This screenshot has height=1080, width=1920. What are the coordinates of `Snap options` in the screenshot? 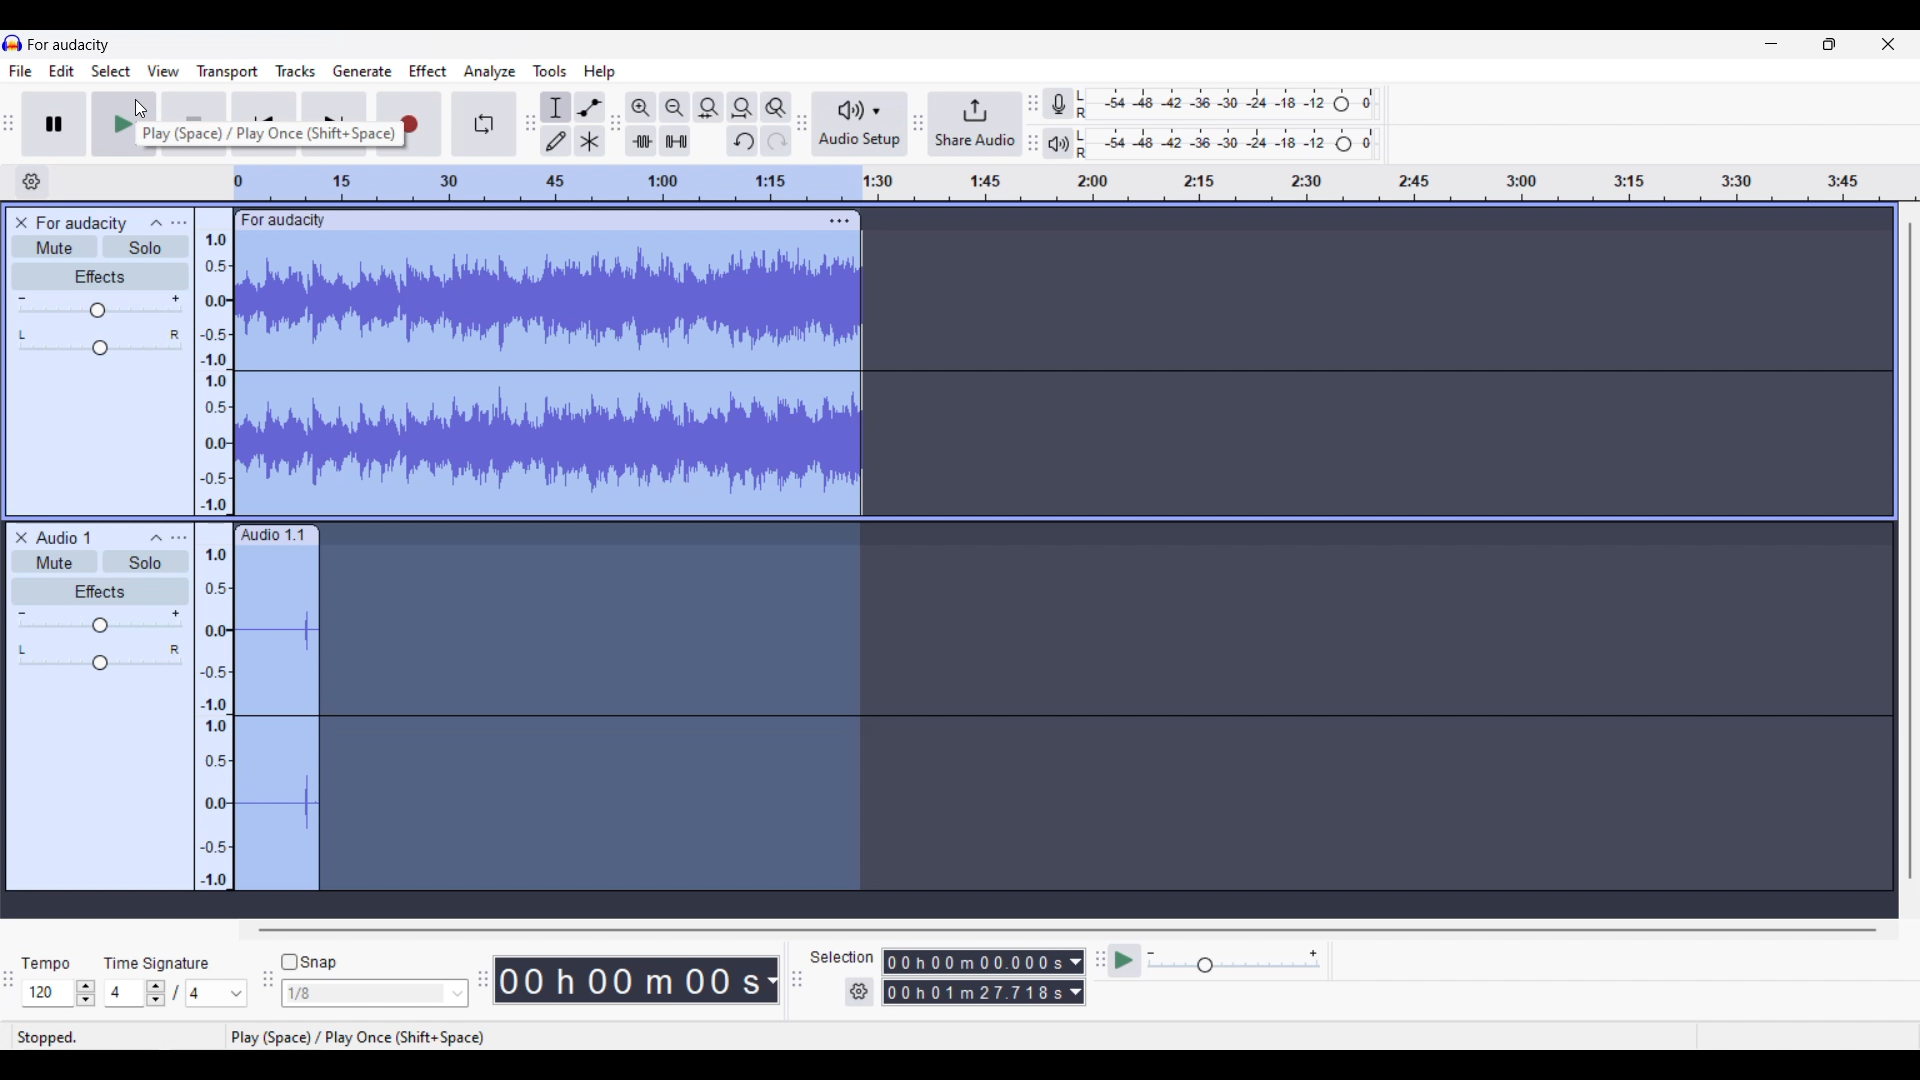 It's located at (375, 993).